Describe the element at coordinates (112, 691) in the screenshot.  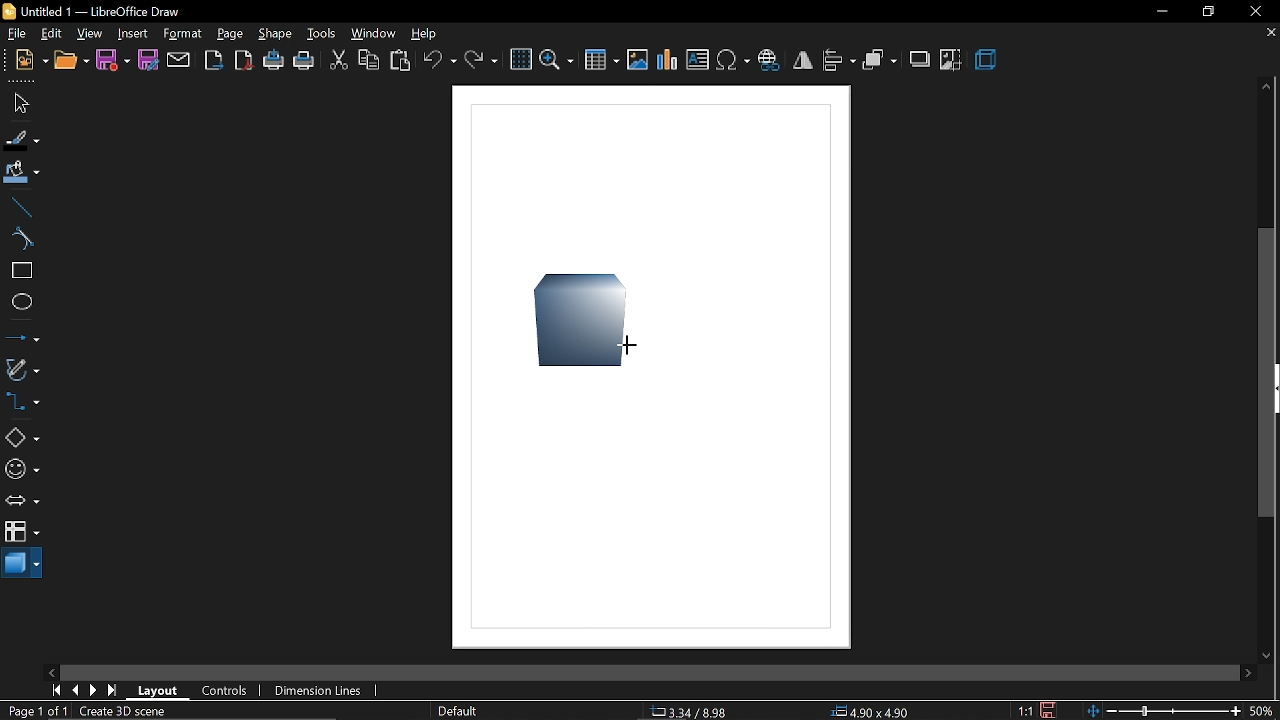
I see `go to last page` at that location.